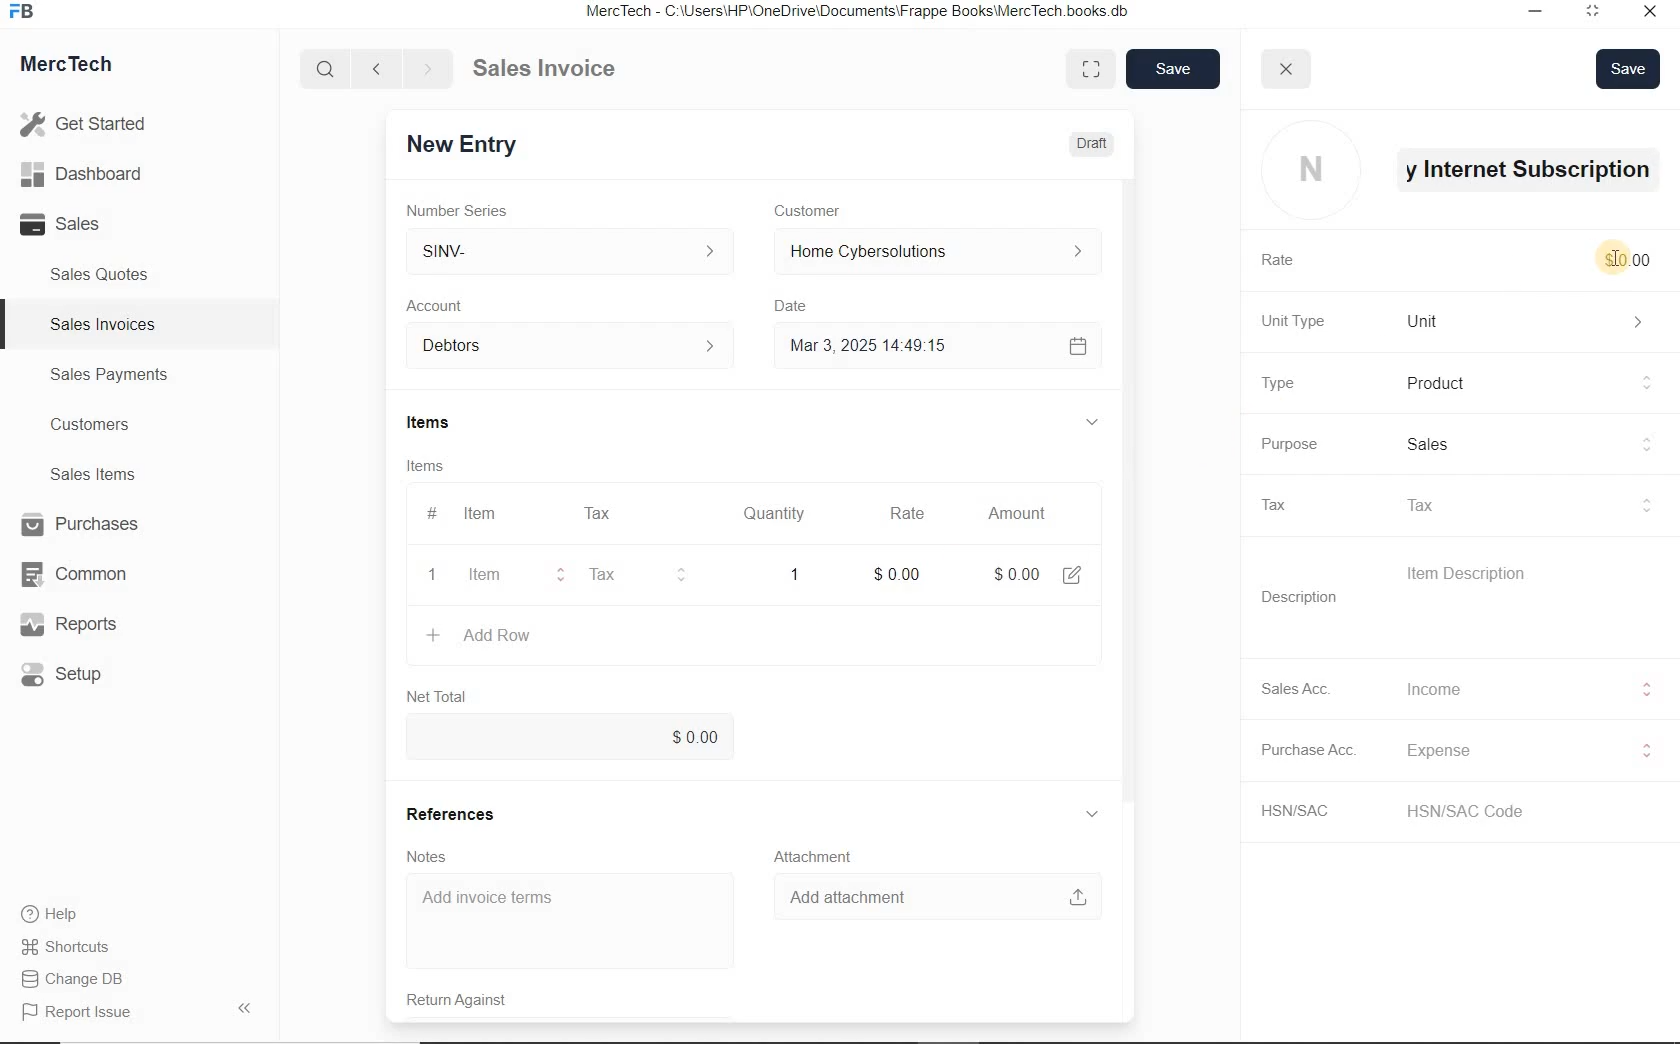 The width and height of the screenshot is (1680, 1044). Describe the element at coordinates (570, 921) in the screenshot. I see `Add invoice terms` at that location.